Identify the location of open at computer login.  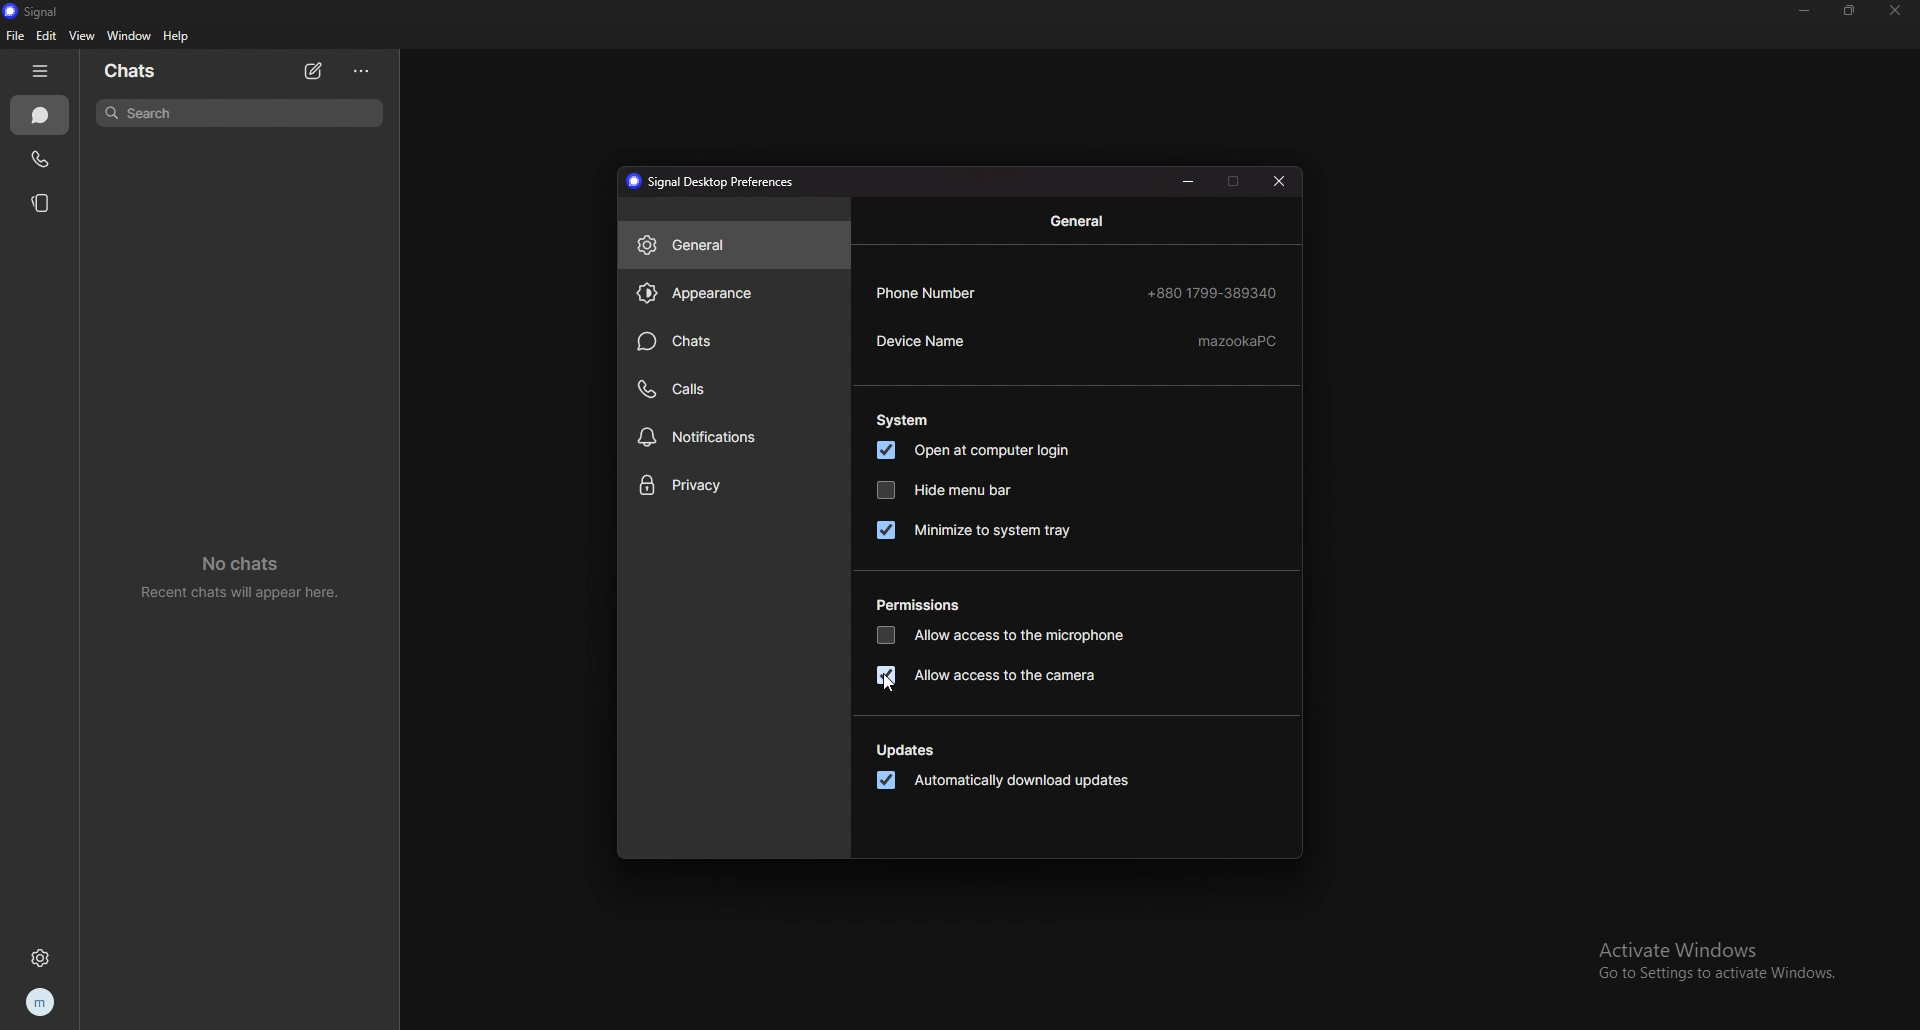
(977, 450).